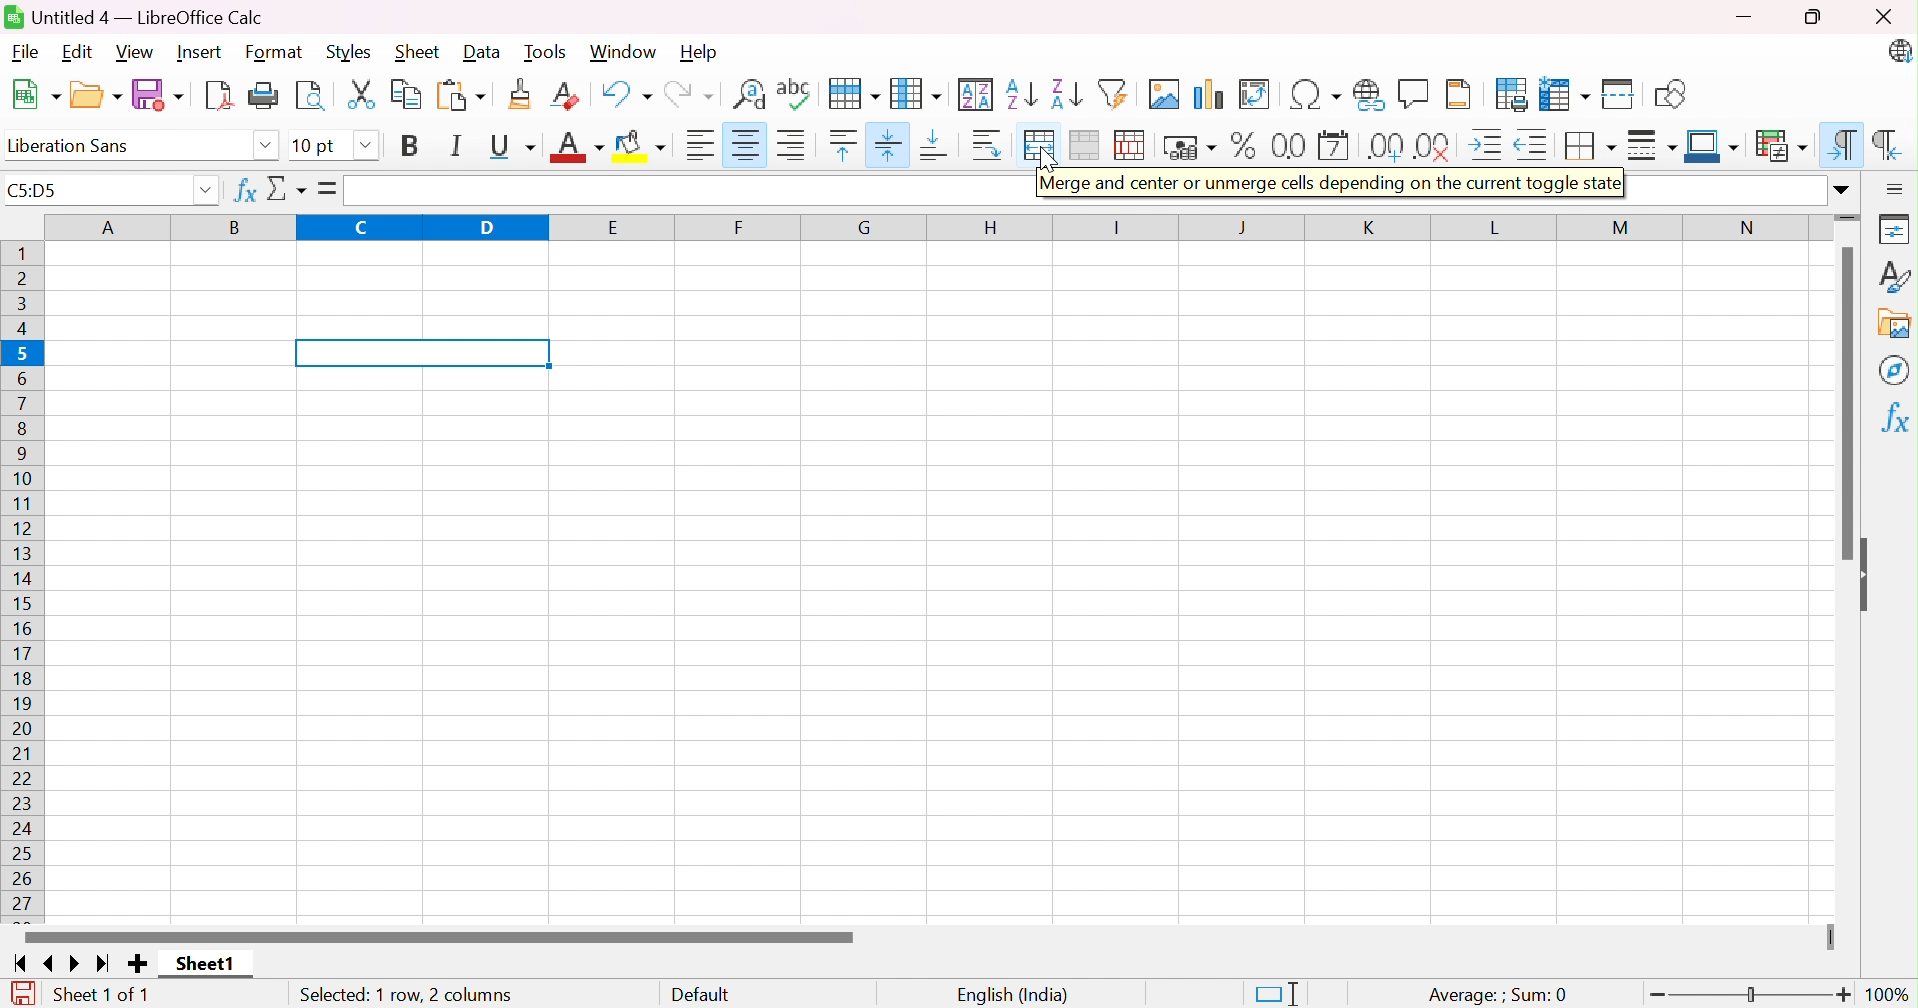 The image size is (1918, 1008). I want to click on Insert Comment, so click(1415, 92).